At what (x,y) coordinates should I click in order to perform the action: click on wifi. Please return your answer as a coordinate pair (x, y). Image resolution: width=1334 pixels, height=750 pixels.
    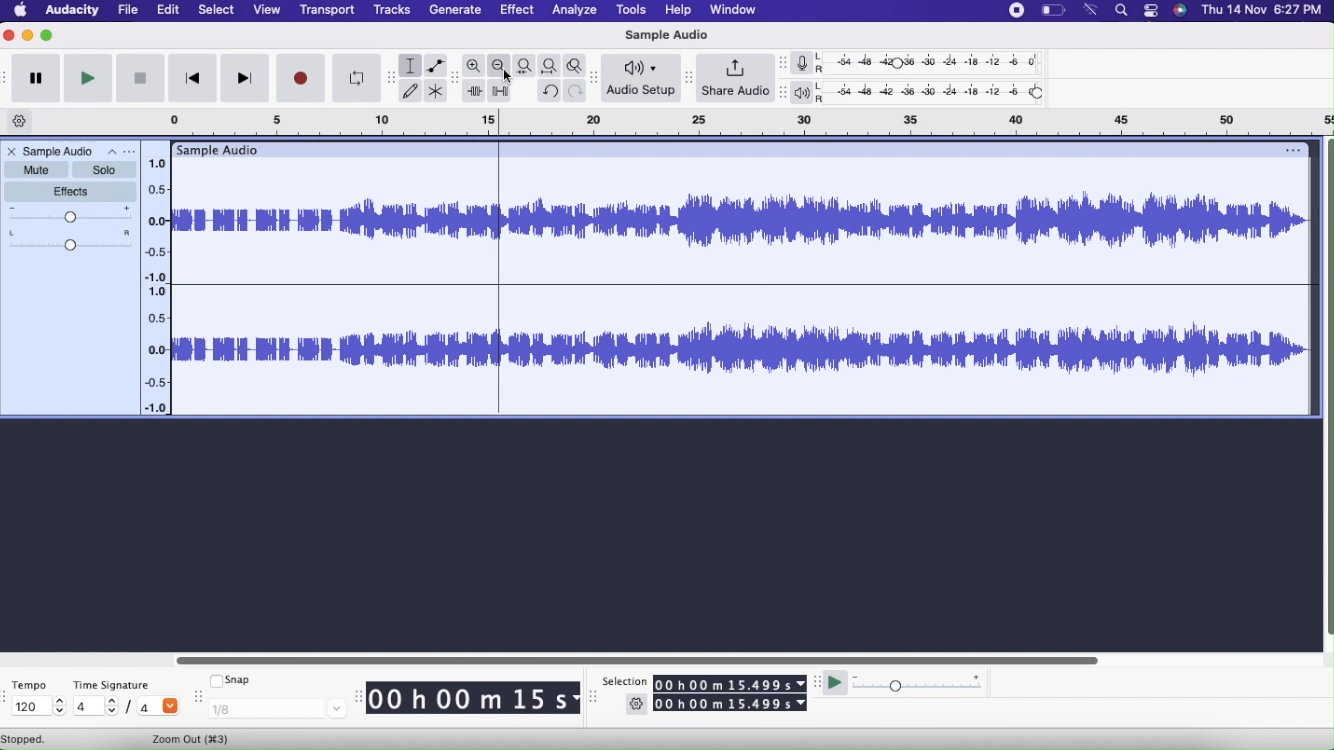
    Looking at the image, I should click on (1094, 11).